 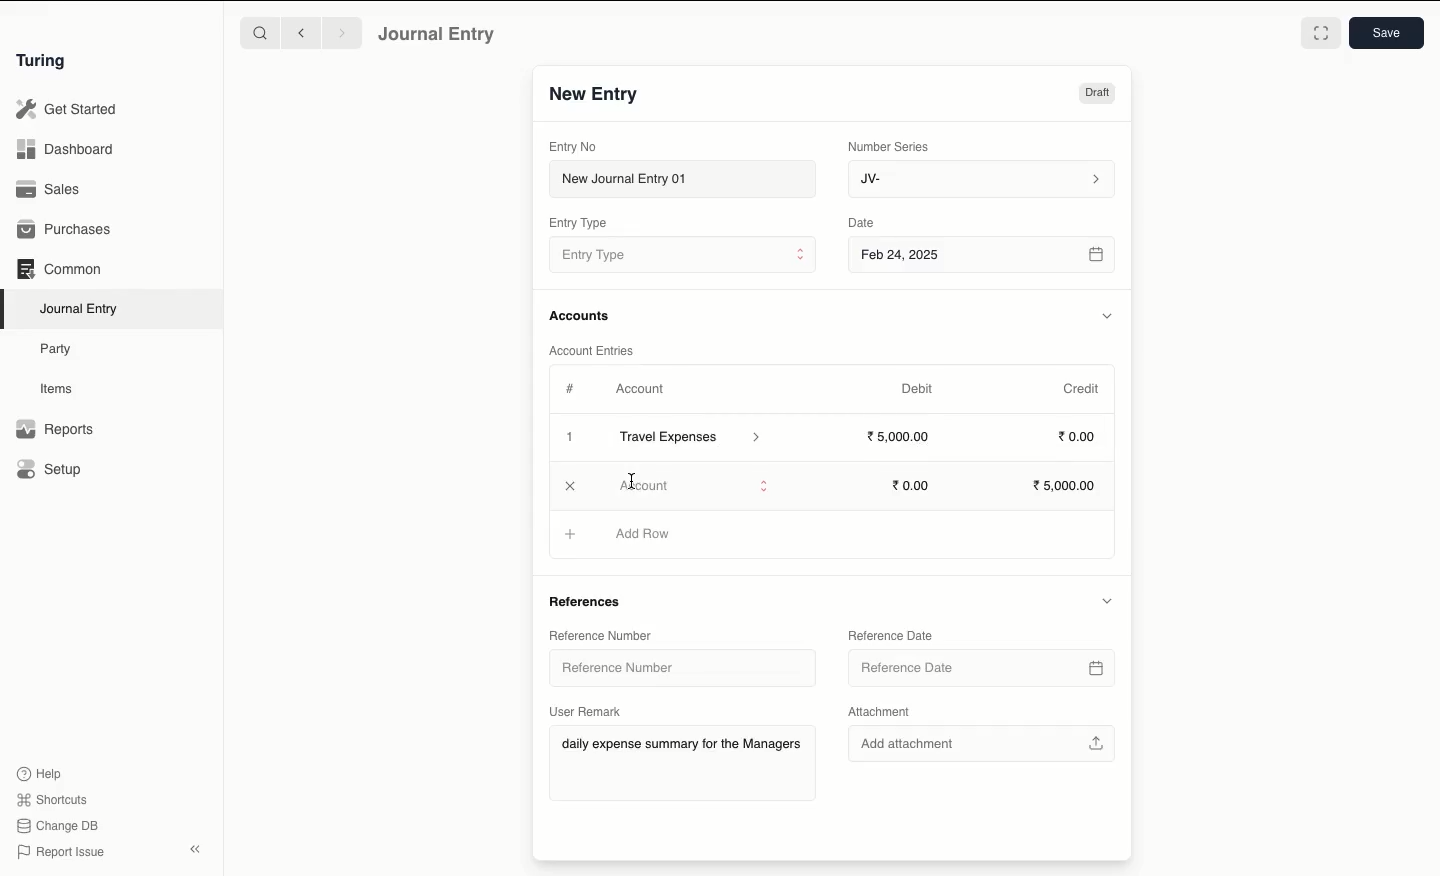 What do you see at coordinates (595, 95) in the screenshot?
I see `New Entry` at bounding box center [595, 95].